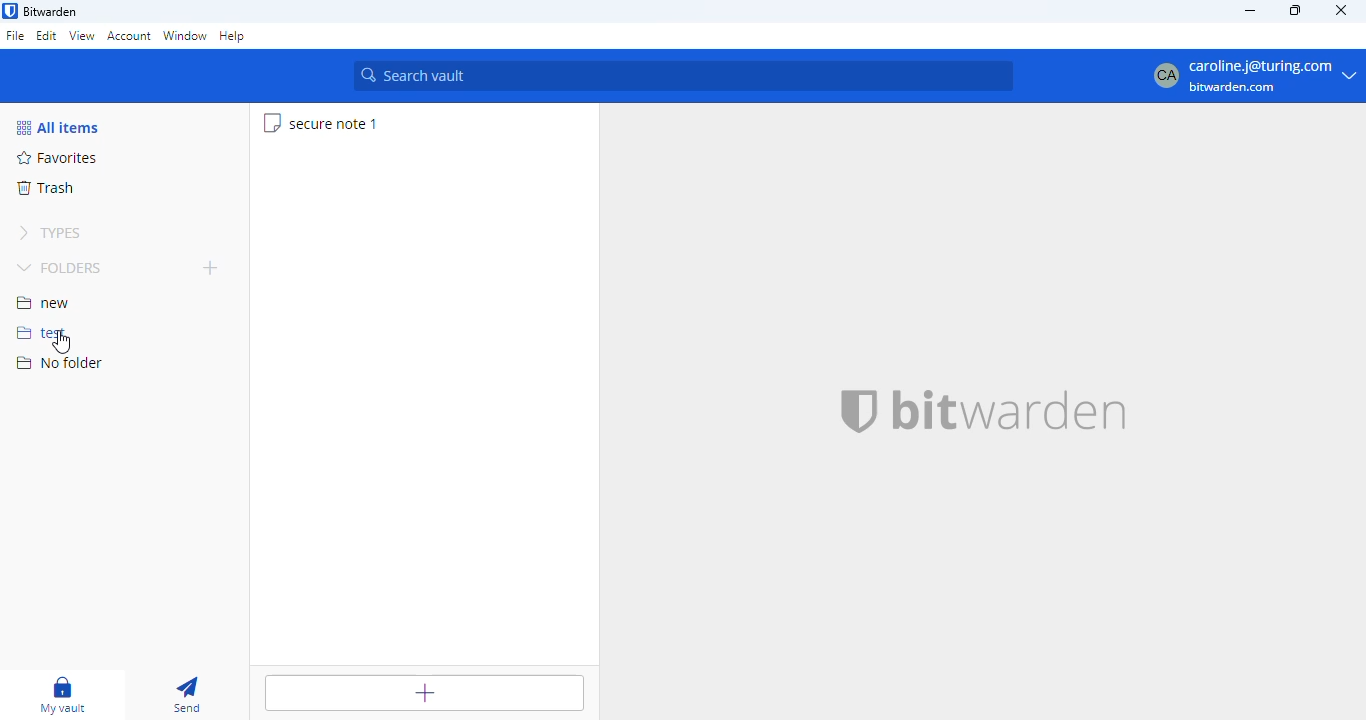 This screenshot has height=720, width=1366. Describe the element at coordinates (47, 188) in the screenshot. I see `trash` at that location.